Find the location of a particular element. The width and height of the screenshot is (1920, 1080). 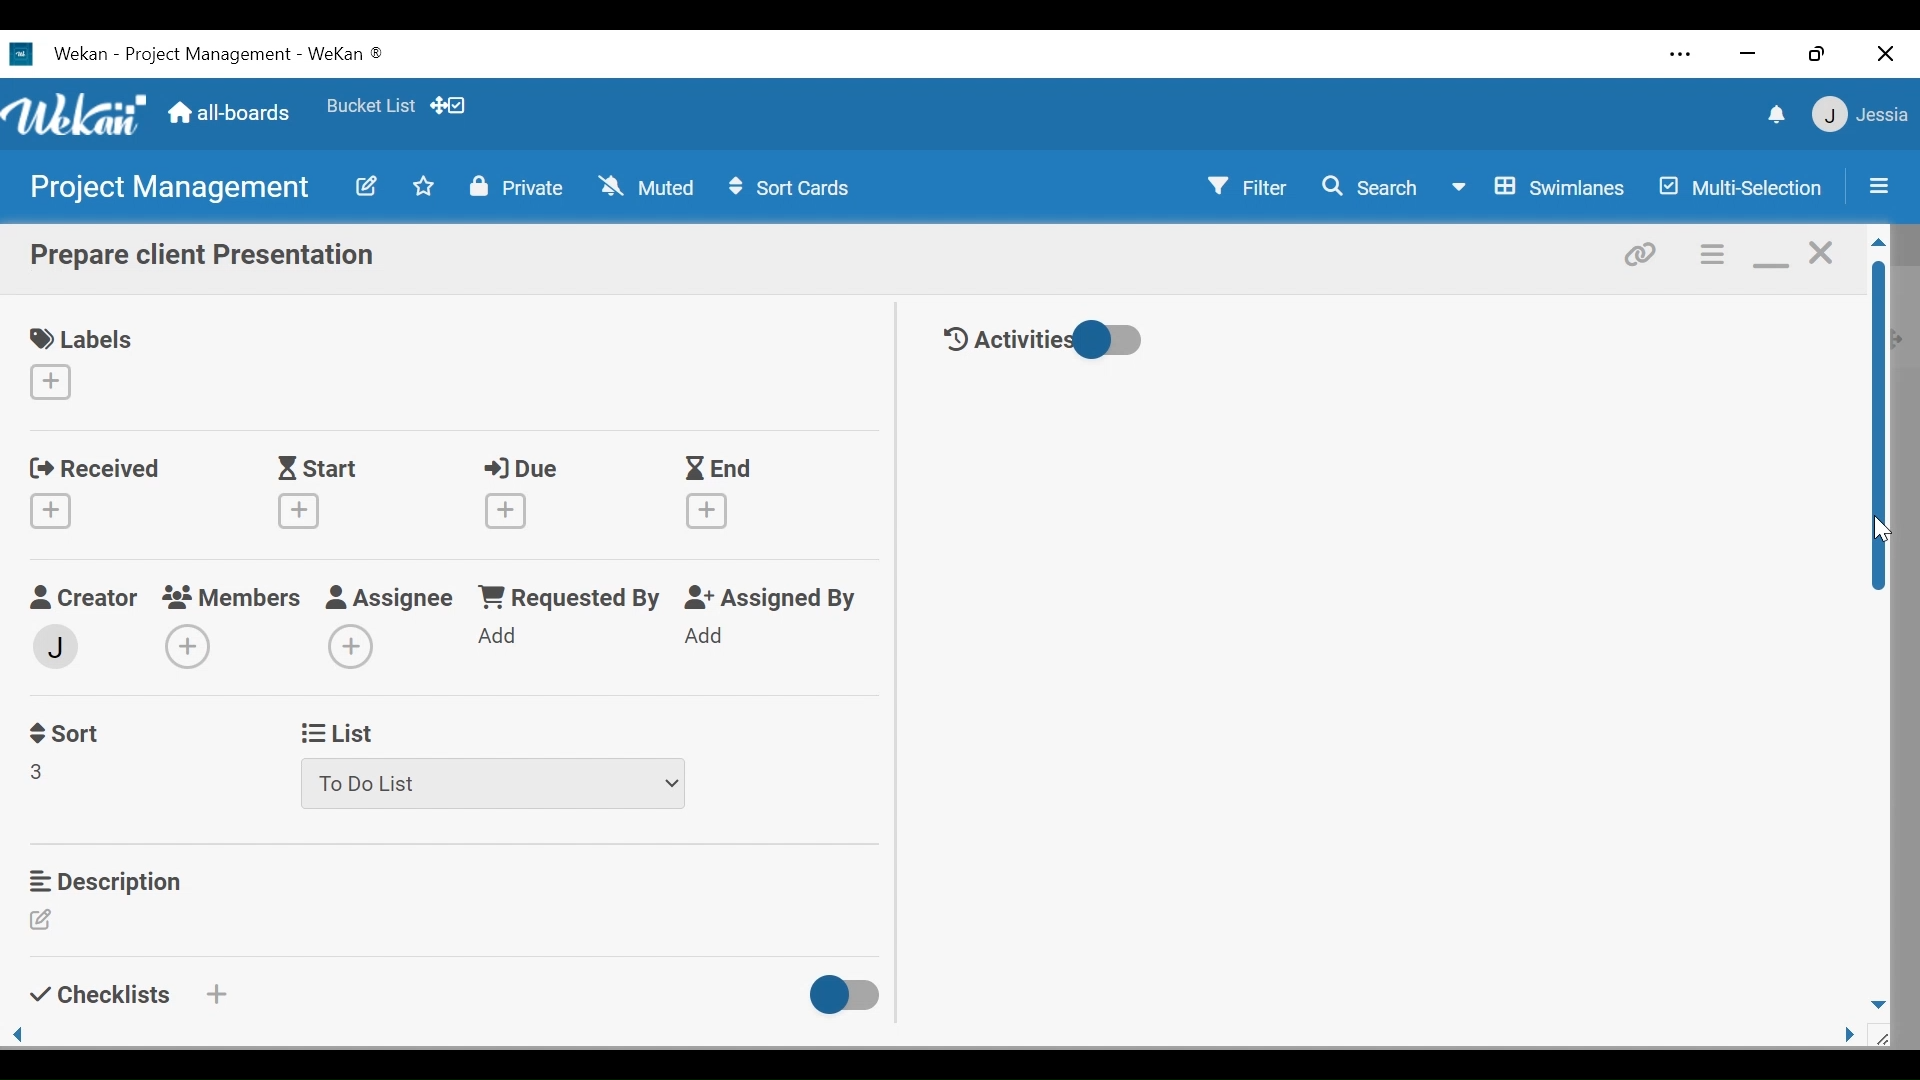

Show Desktop drag handles is located at coordinates (449, 106).